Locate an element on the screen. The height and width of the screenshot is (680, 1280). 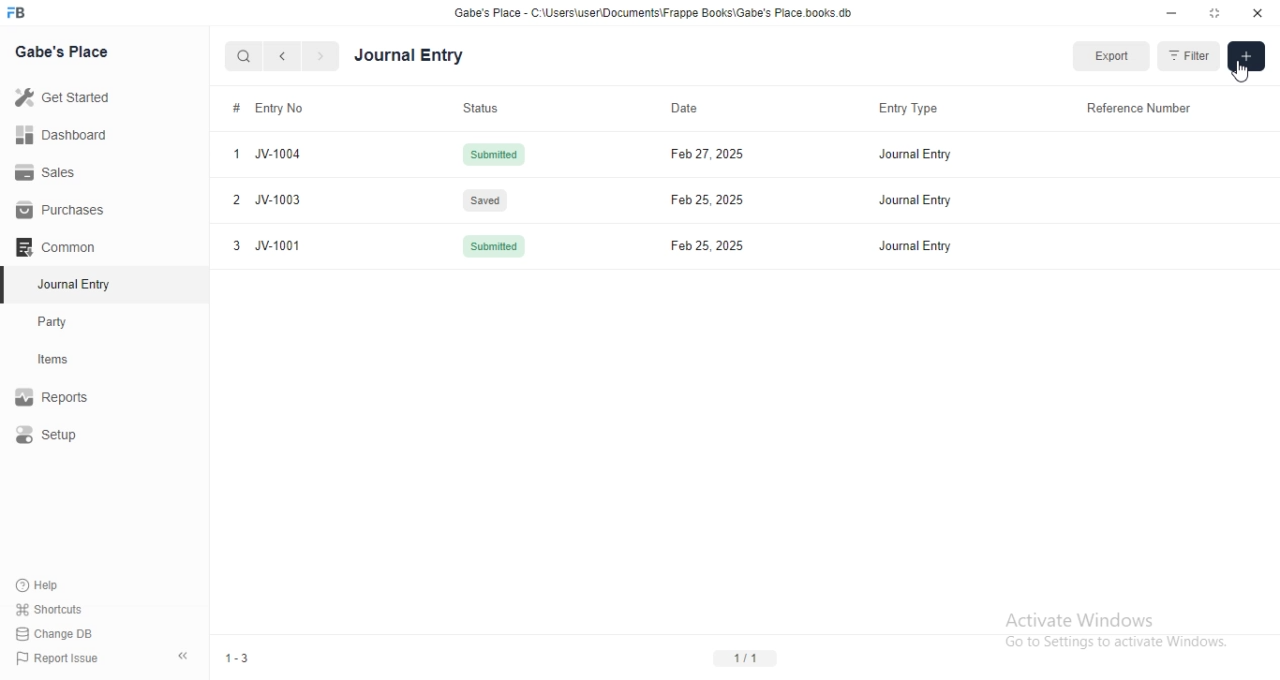
search is located at coordinates (245, 56).